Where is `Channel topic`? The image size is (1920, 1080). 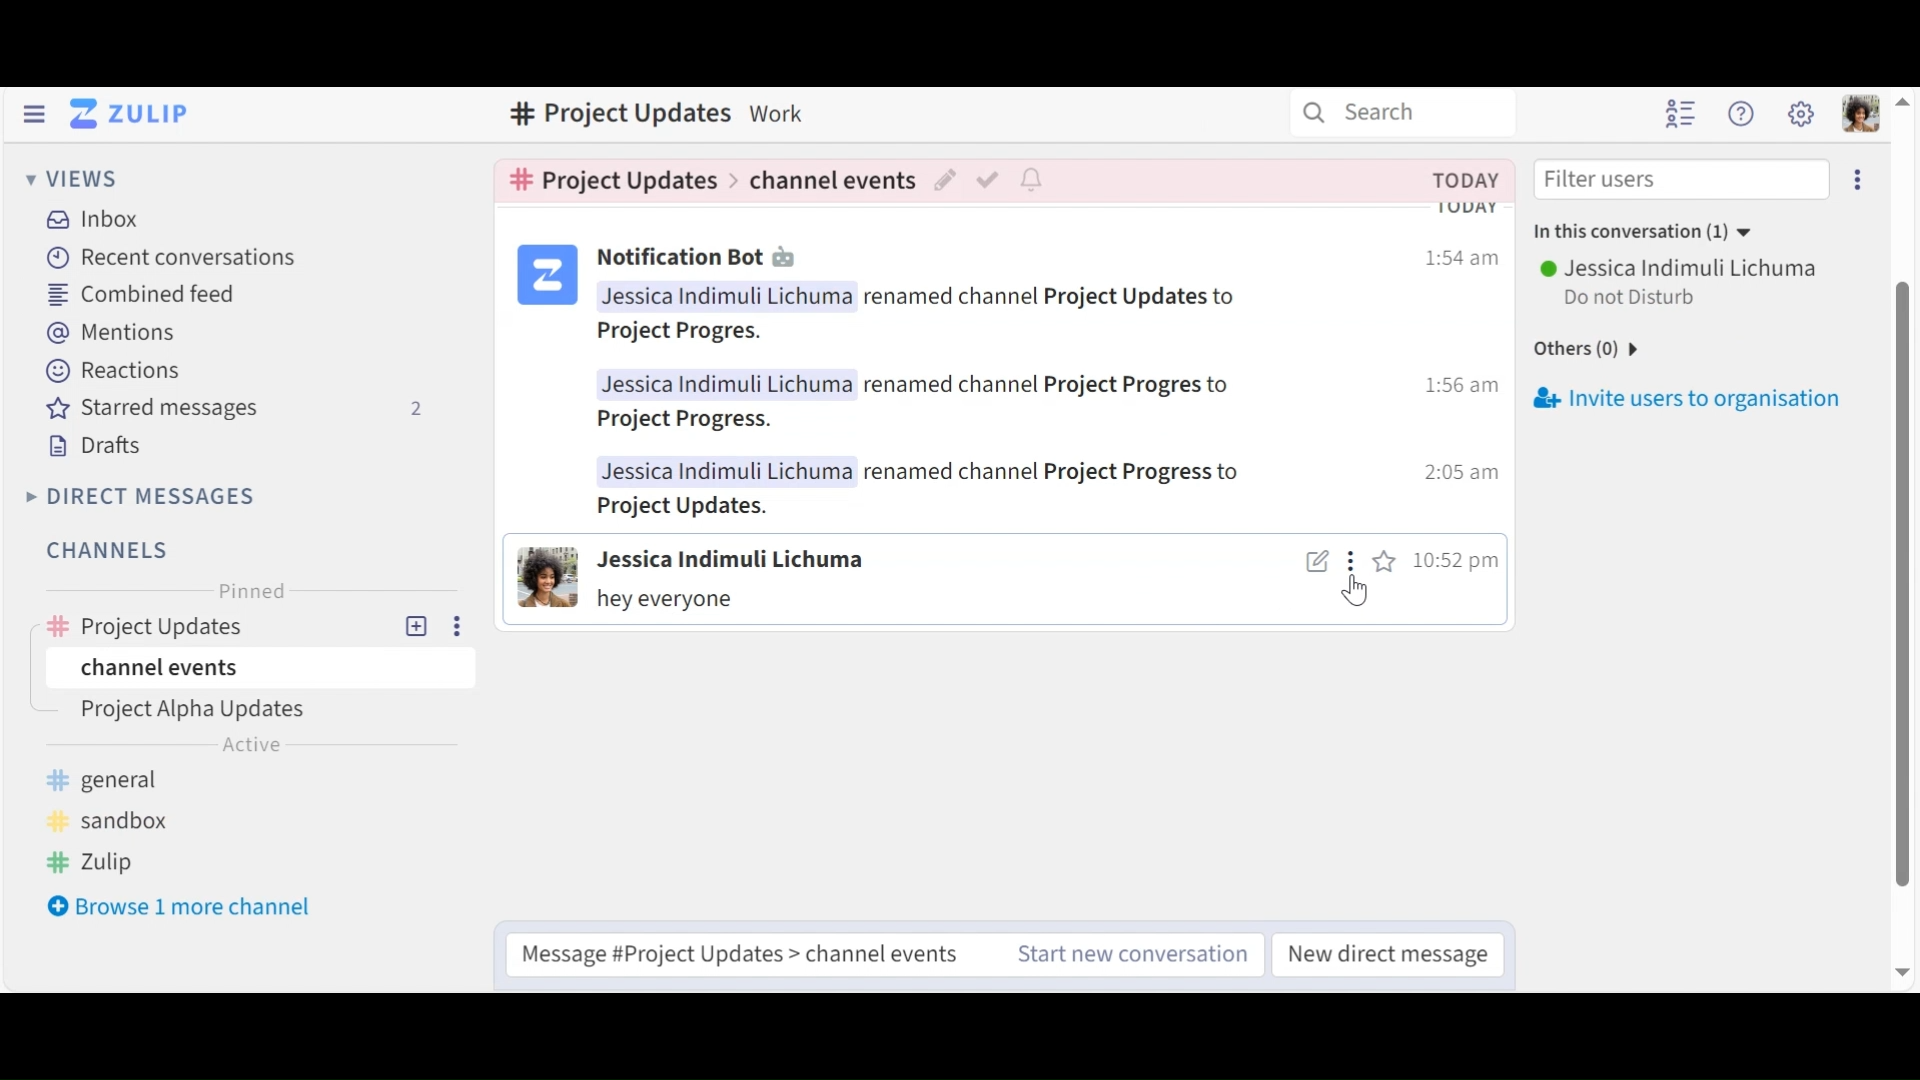 Channel topic is located at coordinates (610, 115).